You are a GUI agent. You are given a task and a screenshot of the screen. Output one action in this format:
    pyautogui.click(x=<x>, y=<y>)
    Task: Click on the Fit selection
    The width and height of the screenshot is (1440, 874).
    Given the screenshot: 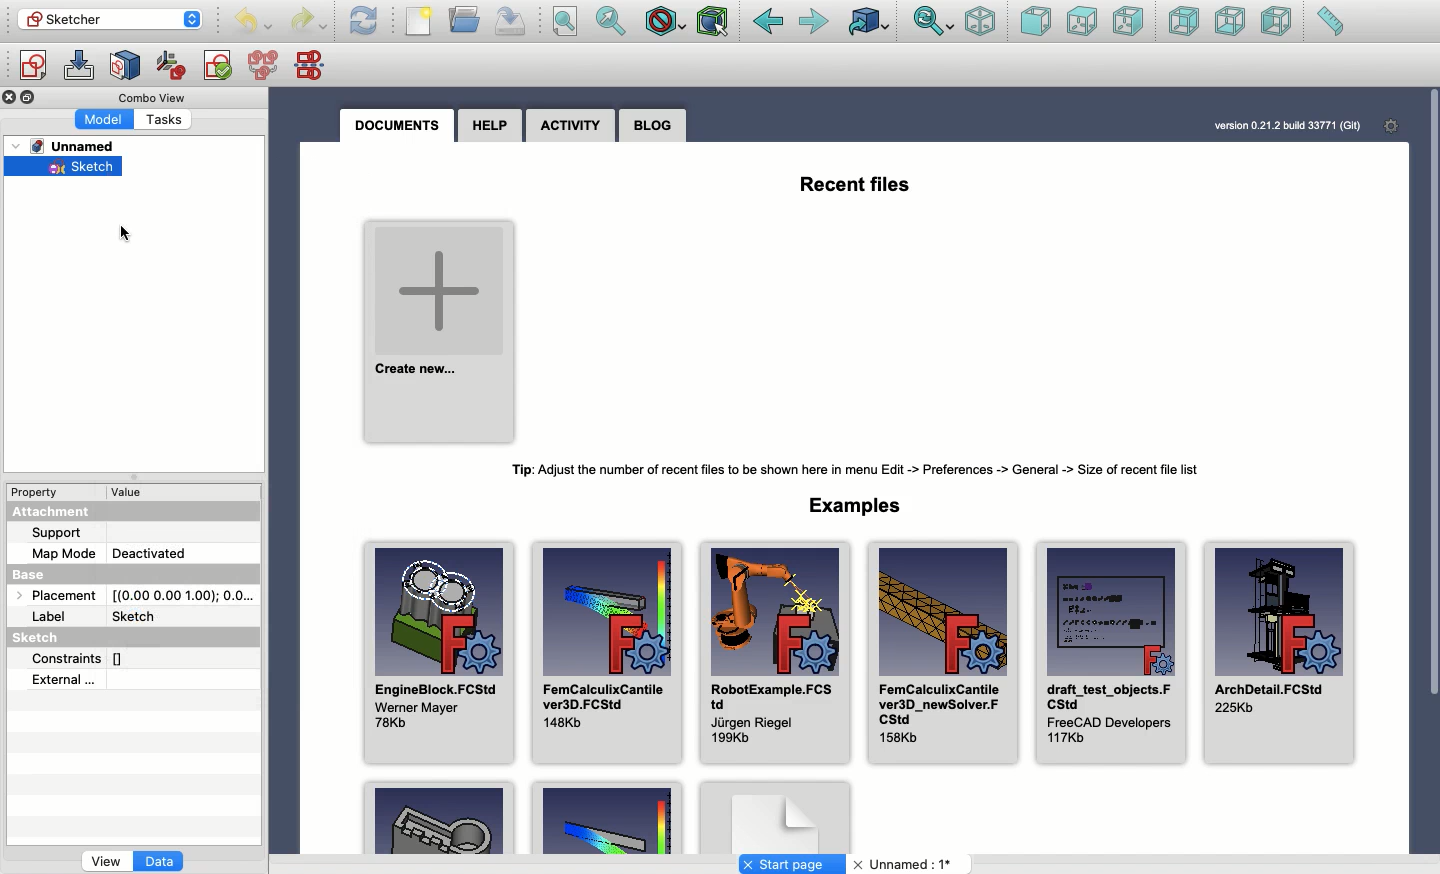 What is the action you would take?
    pyautogui.click(x=612, y=21)
    